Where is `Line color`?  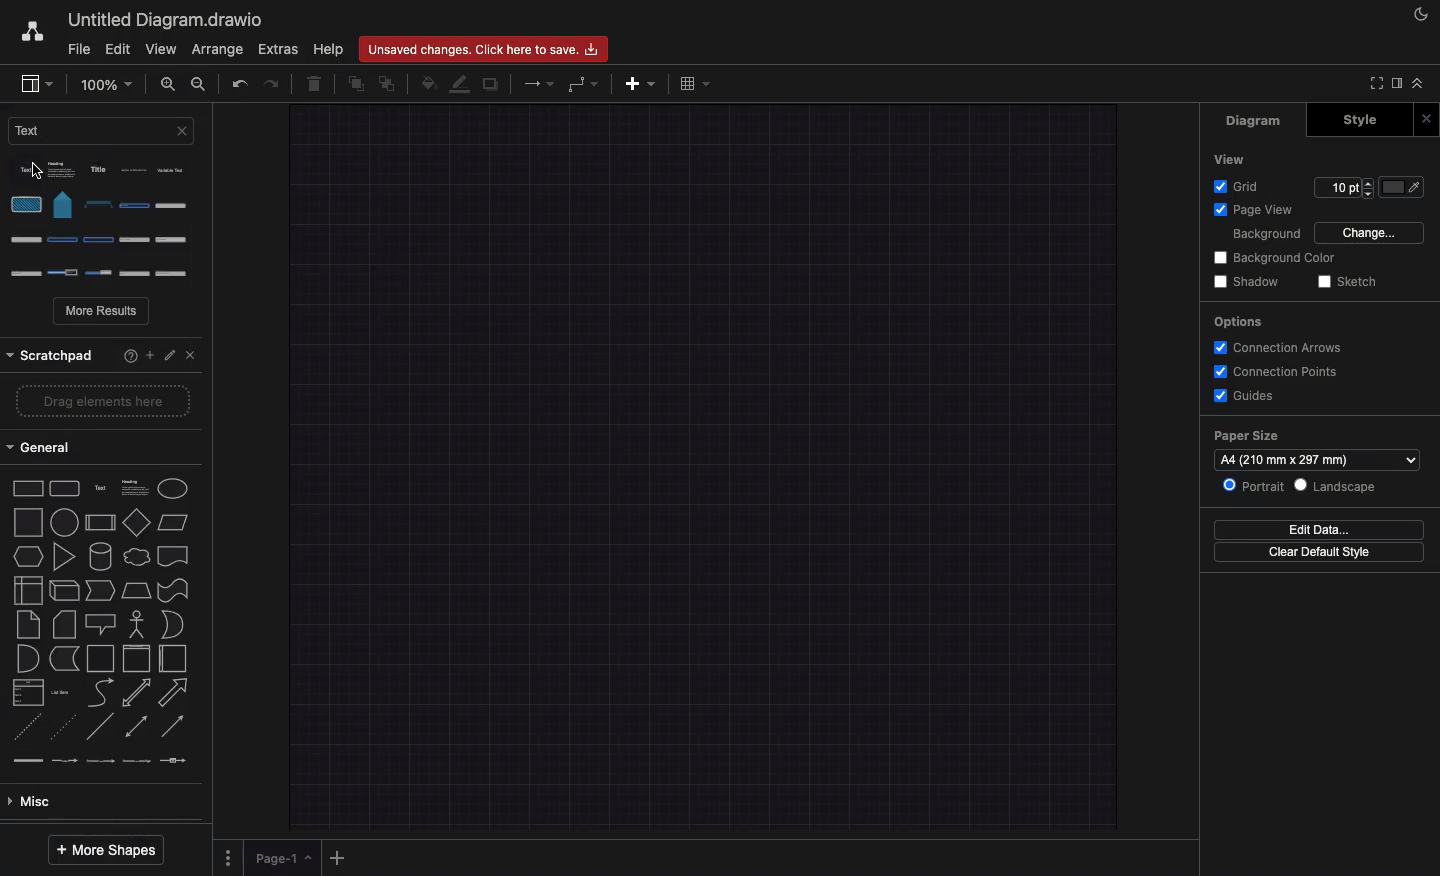 Line color is located at coordinates (461, 85).